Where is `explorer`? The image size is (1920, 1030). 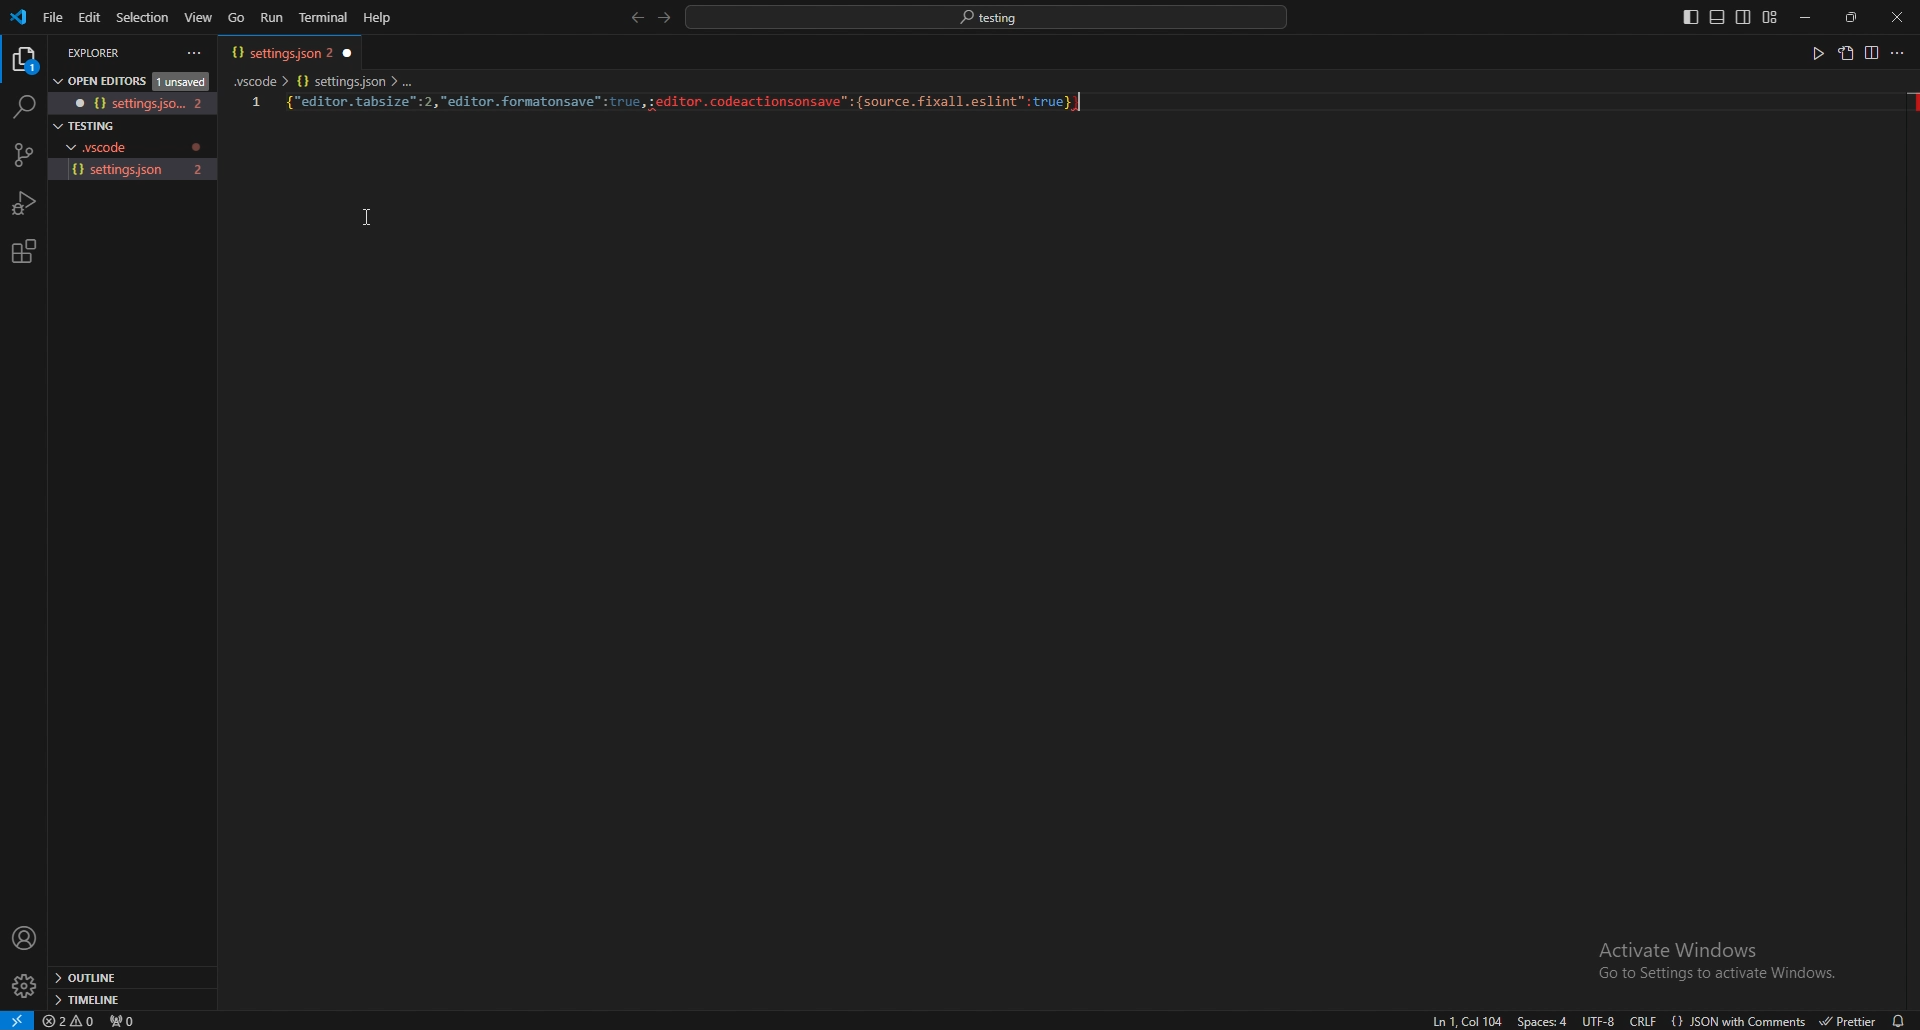 explorer is located at coordinates (106, 52).